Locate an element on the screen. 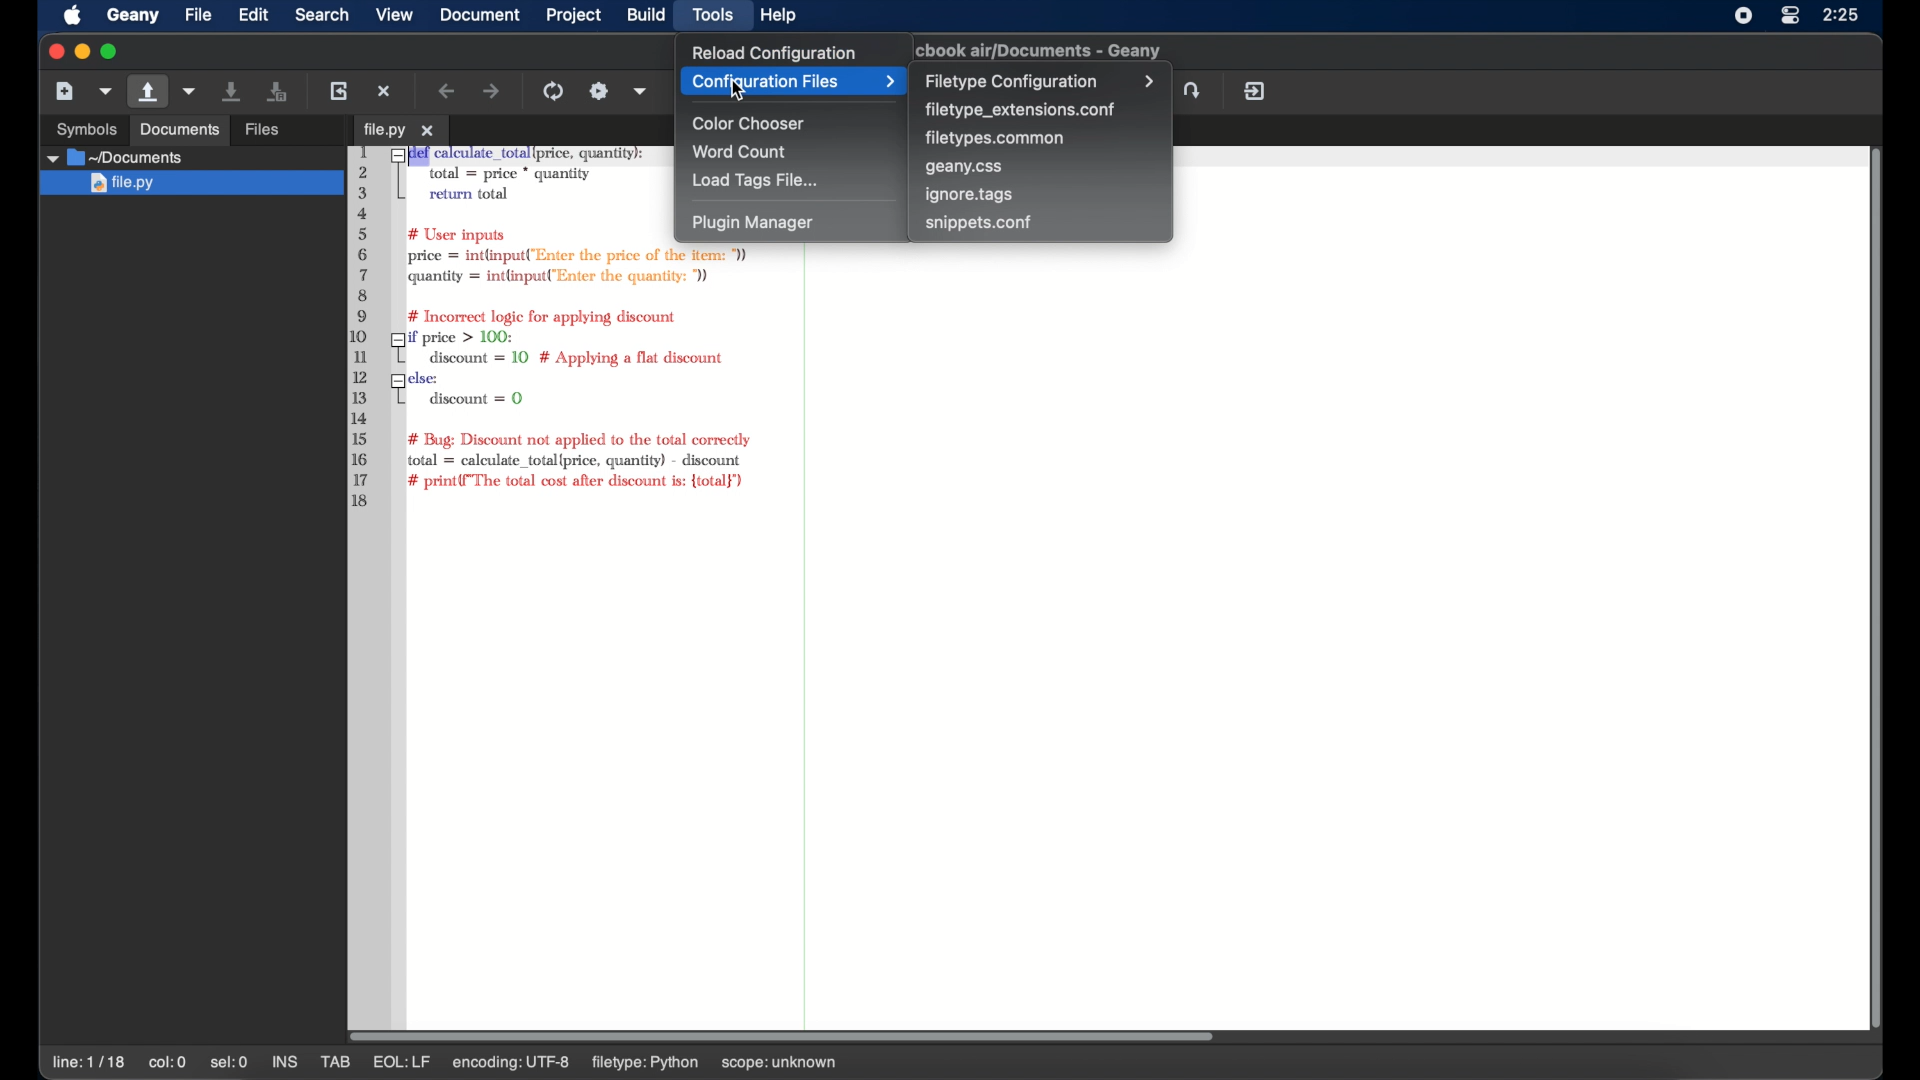 This screenshot has height=1080, width=1920. open recent file is located at coordinates (191, 92).